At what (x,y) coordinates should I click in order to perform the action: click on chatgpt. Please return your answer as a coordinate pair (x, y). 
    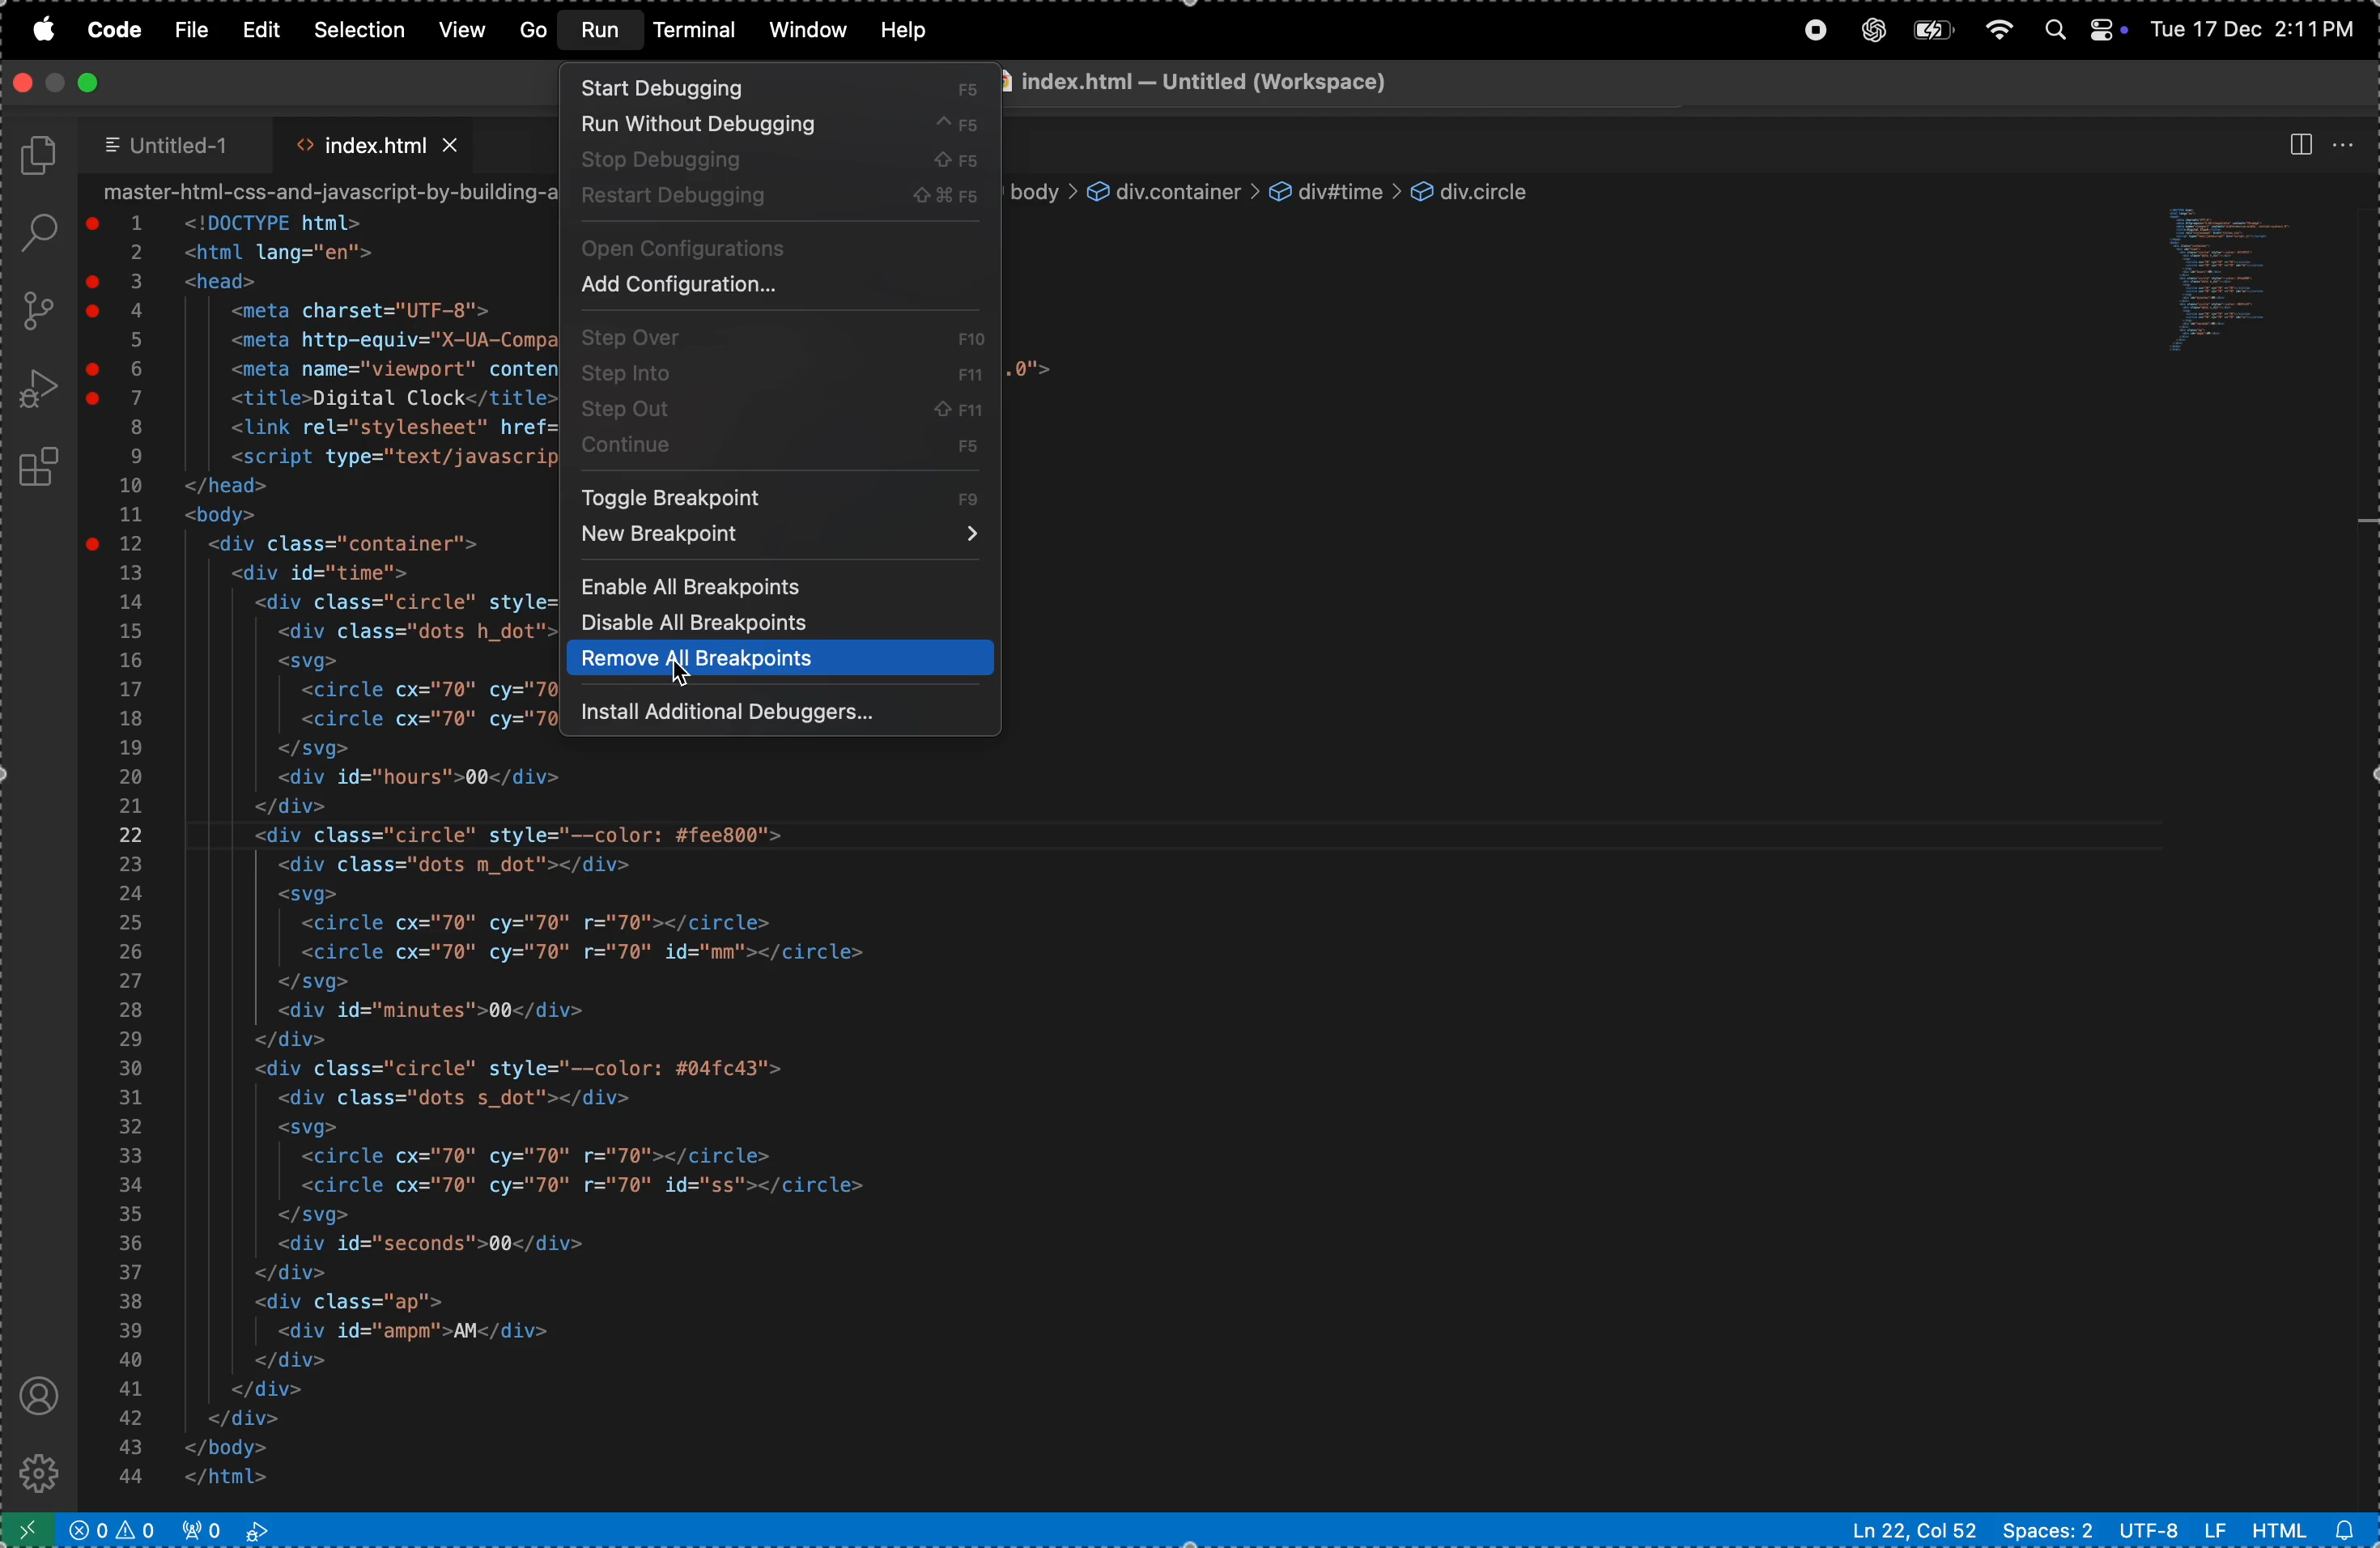
    Looking at the image, I should click on (1867, 30).